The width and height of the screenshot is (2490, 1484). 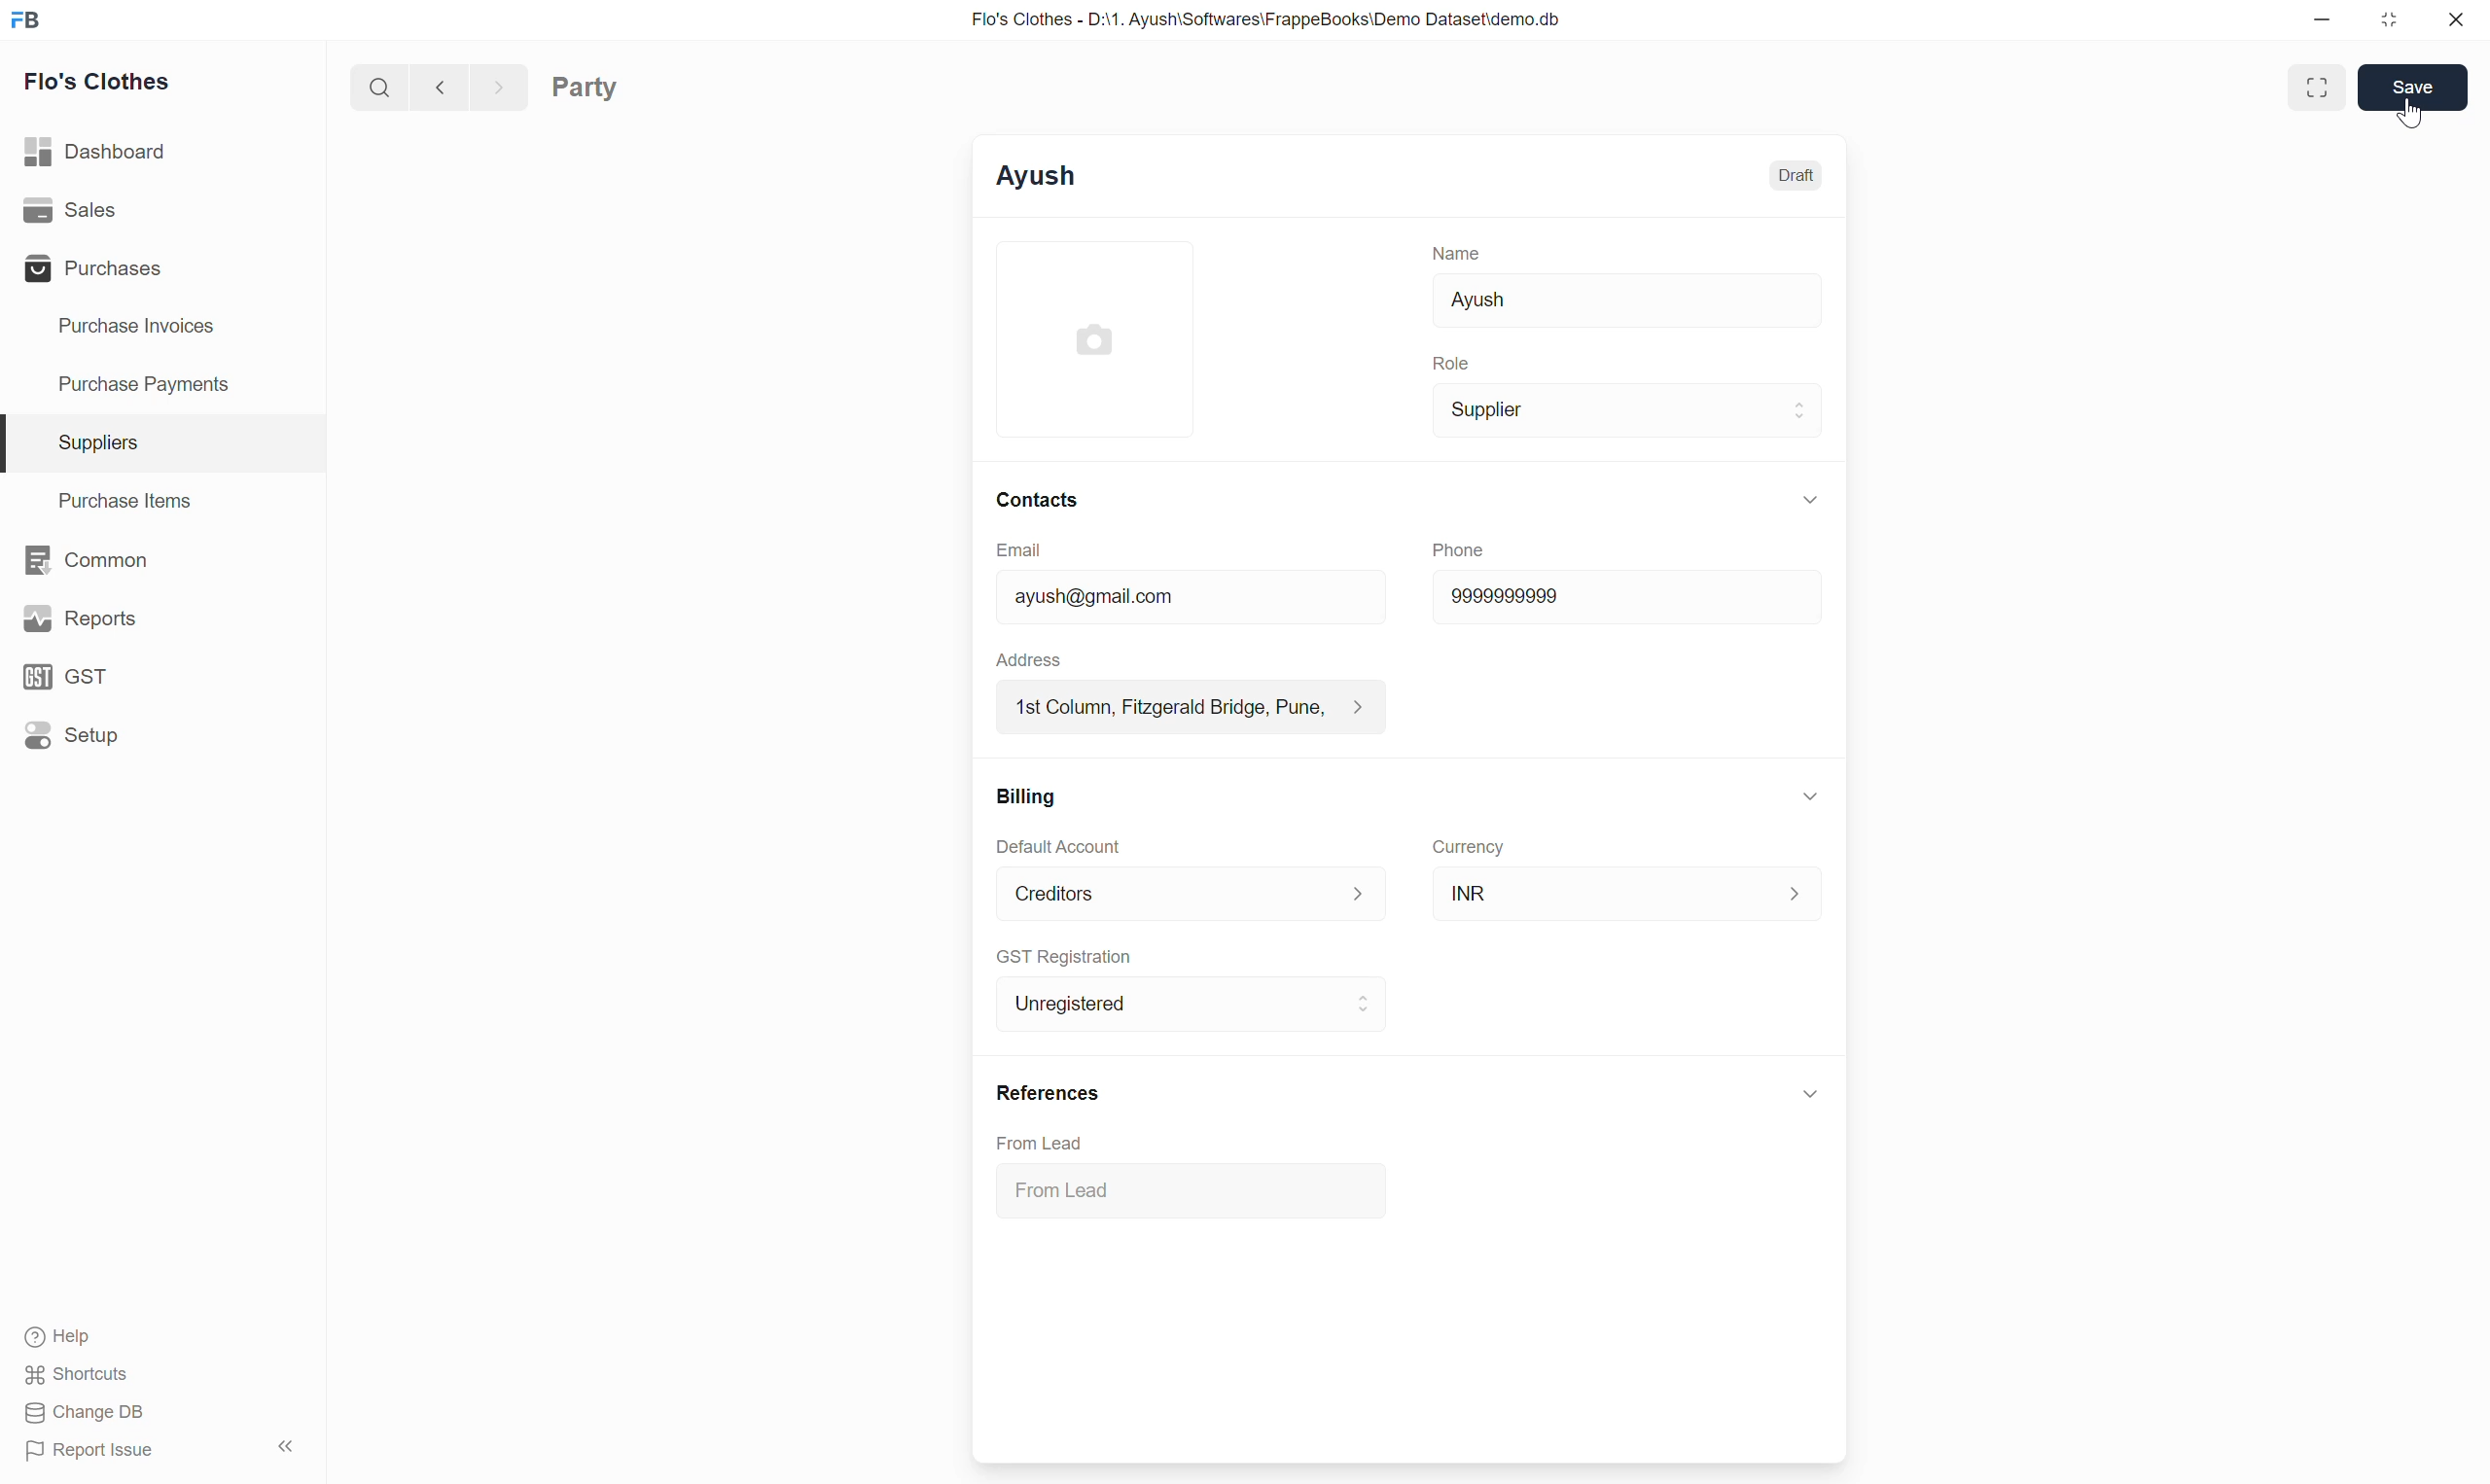 What do you see at coordinates (162, 618) in the screenshot?
I see `Reports` at bounding box center [162, 618].